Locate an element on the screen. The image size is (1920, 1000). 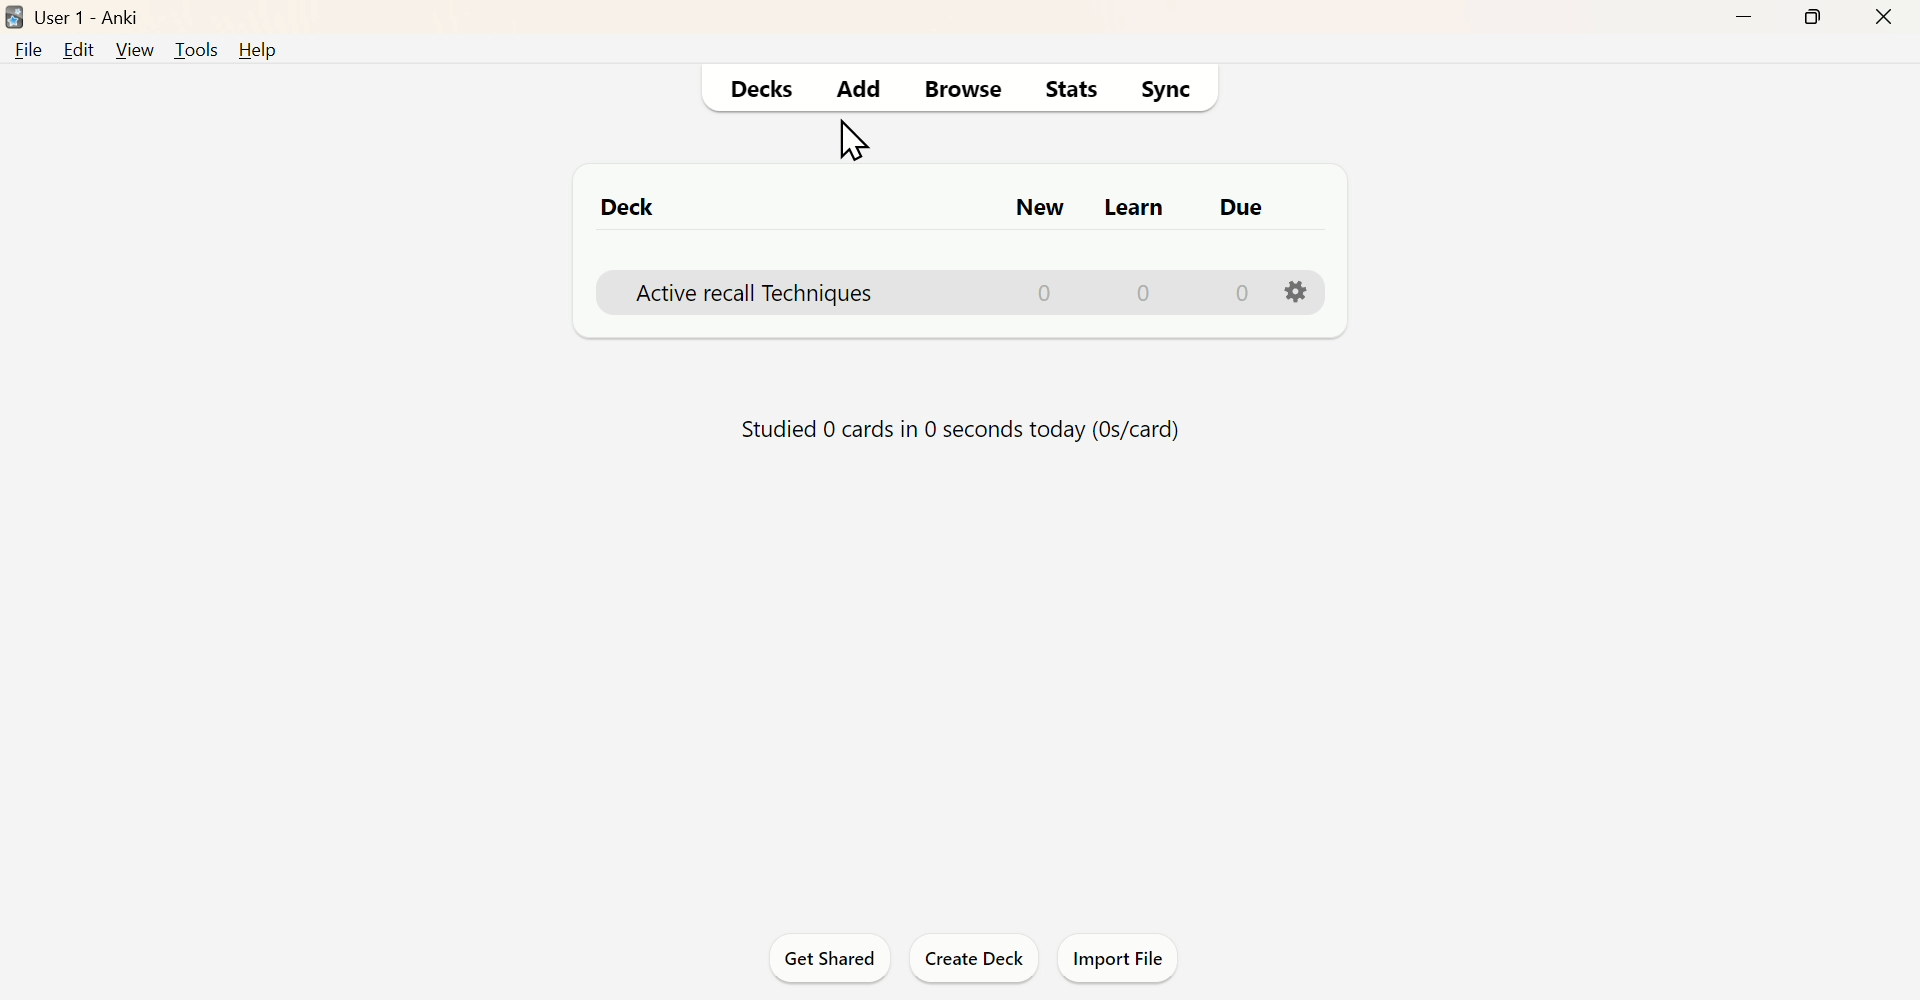
Create Deck is located at coordinates (975, 957).